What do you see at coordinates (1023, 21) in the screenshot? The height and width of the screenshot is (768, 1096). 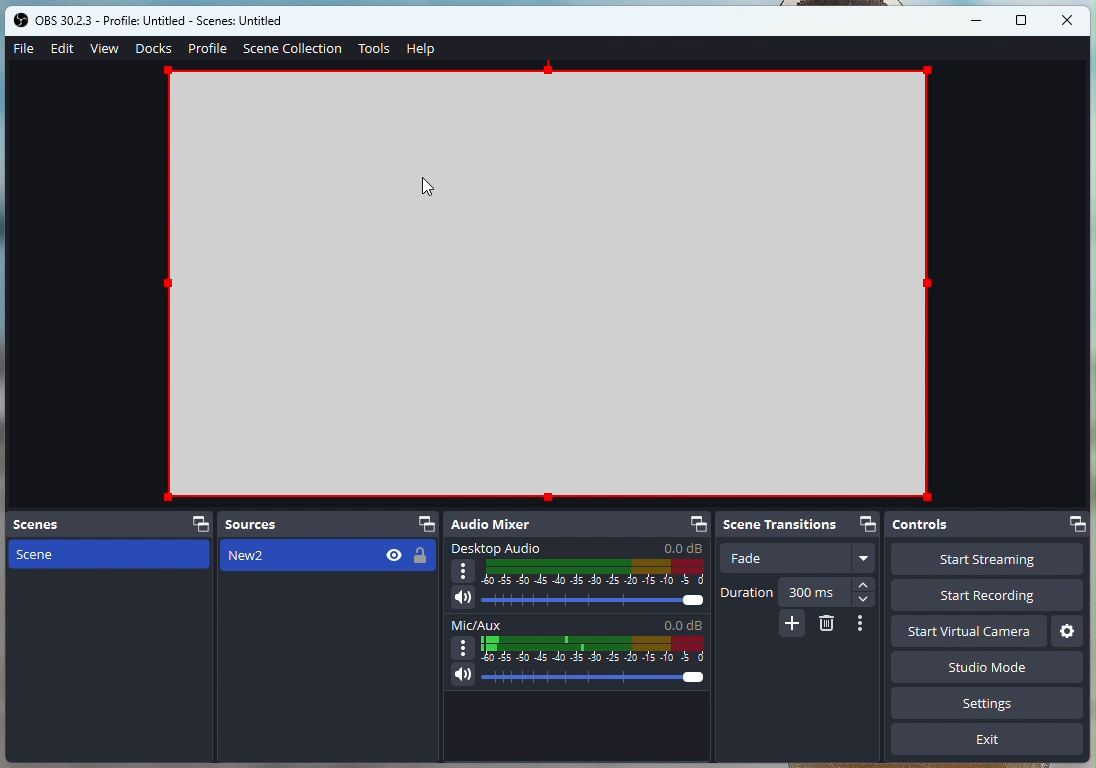 I see `maximise` at bounding box center [1023, 21].